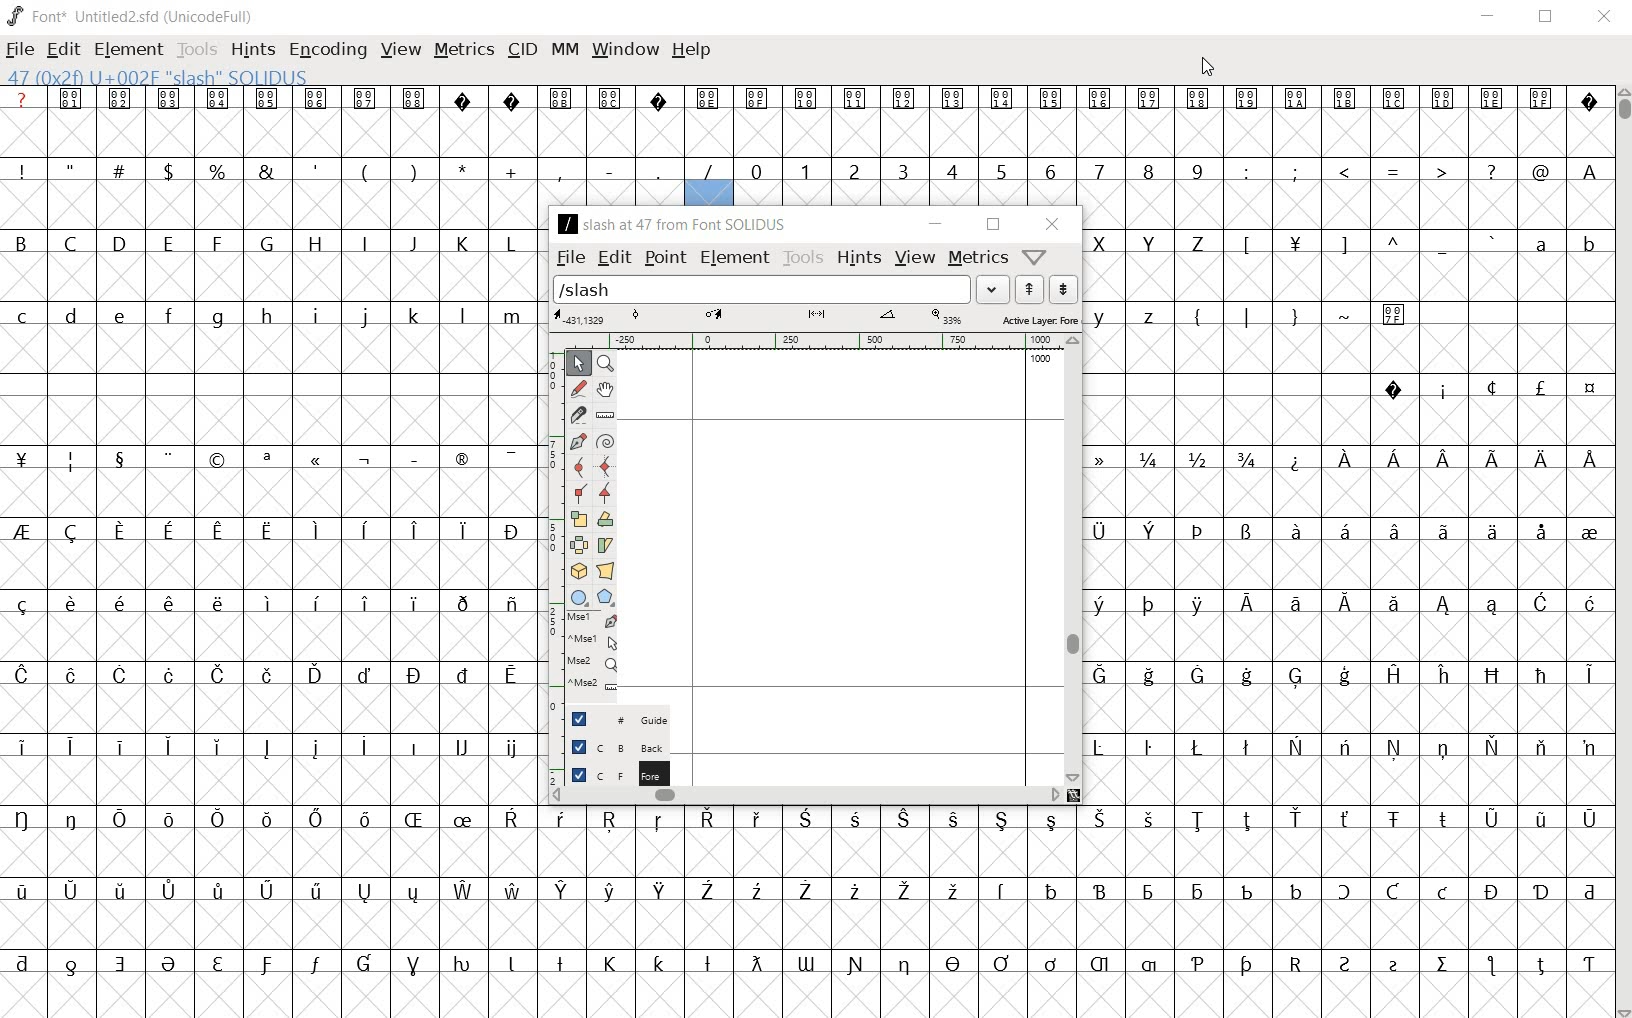 This screenshot has width=1632, height=1018. Describe the element at coordinates (272, 710) in the screenshot. I see `empty cells` at that location.